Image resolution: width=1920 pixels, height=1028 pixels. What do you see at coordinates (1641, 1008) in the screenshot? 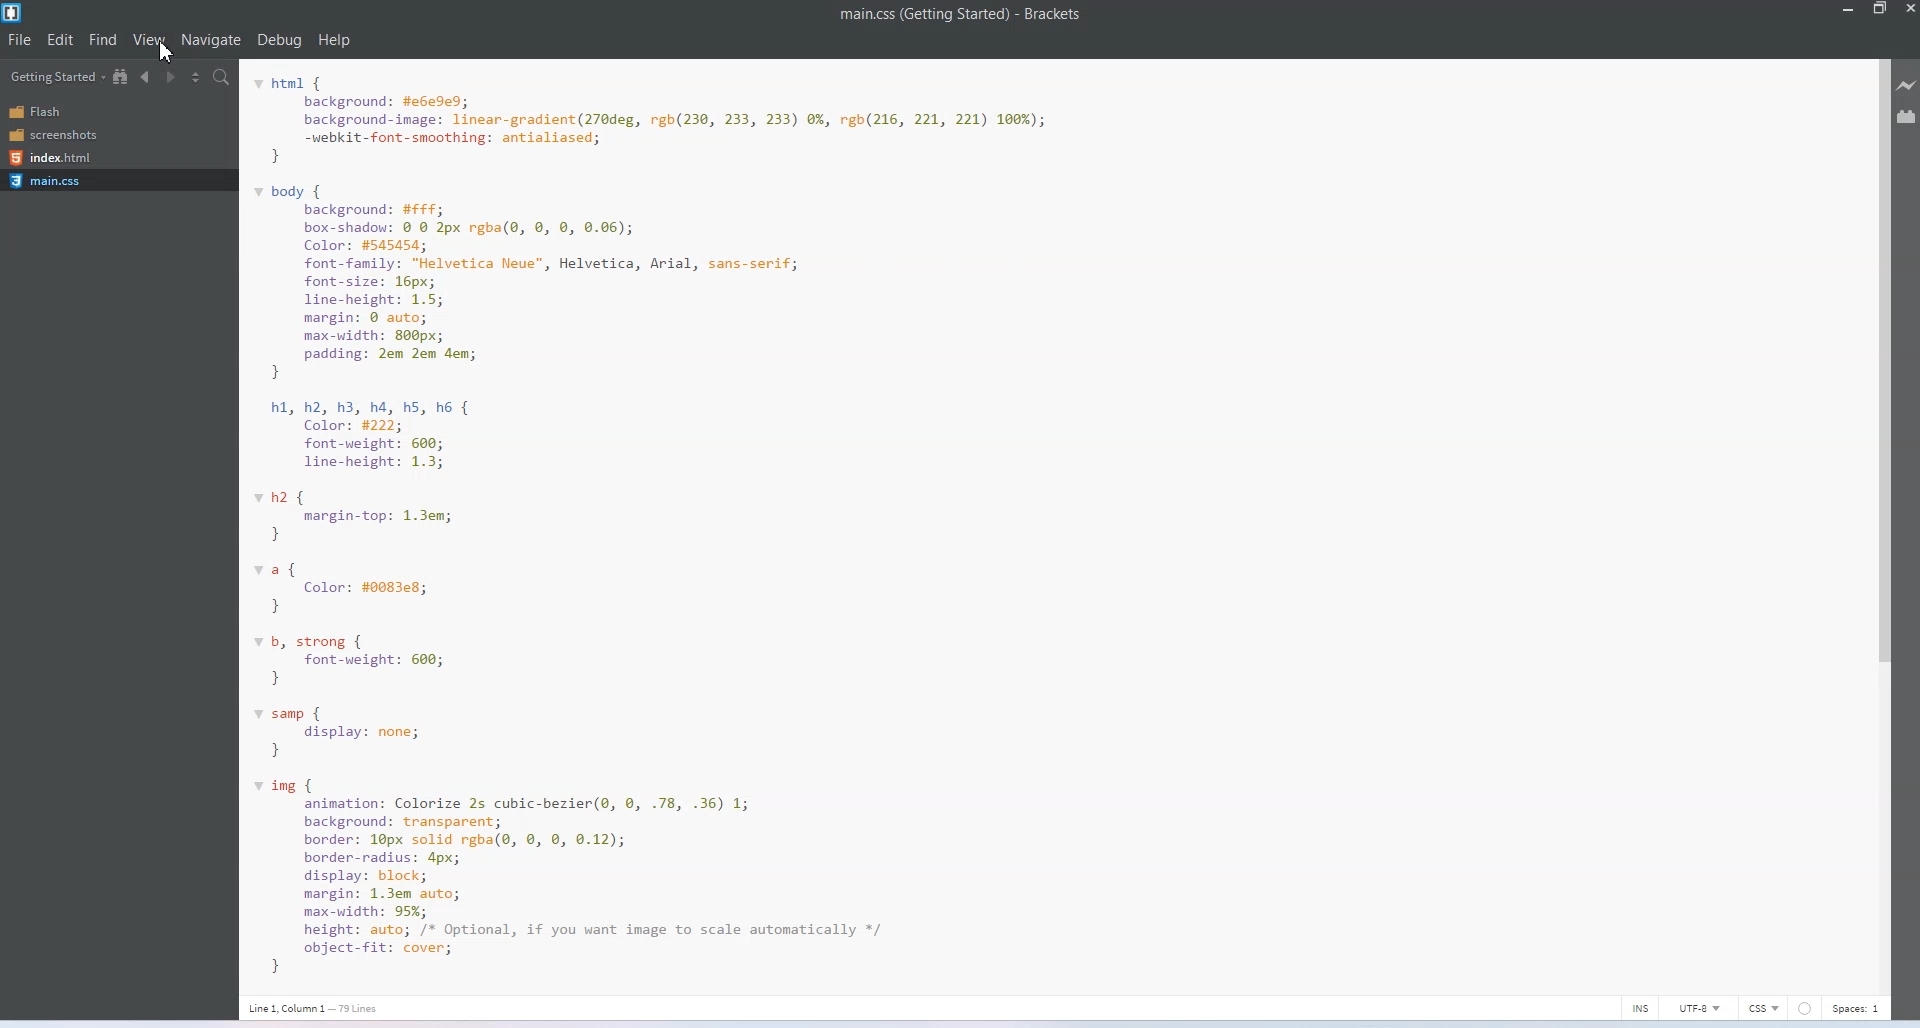
I see `INS` at bounding box center [1641, 1008].